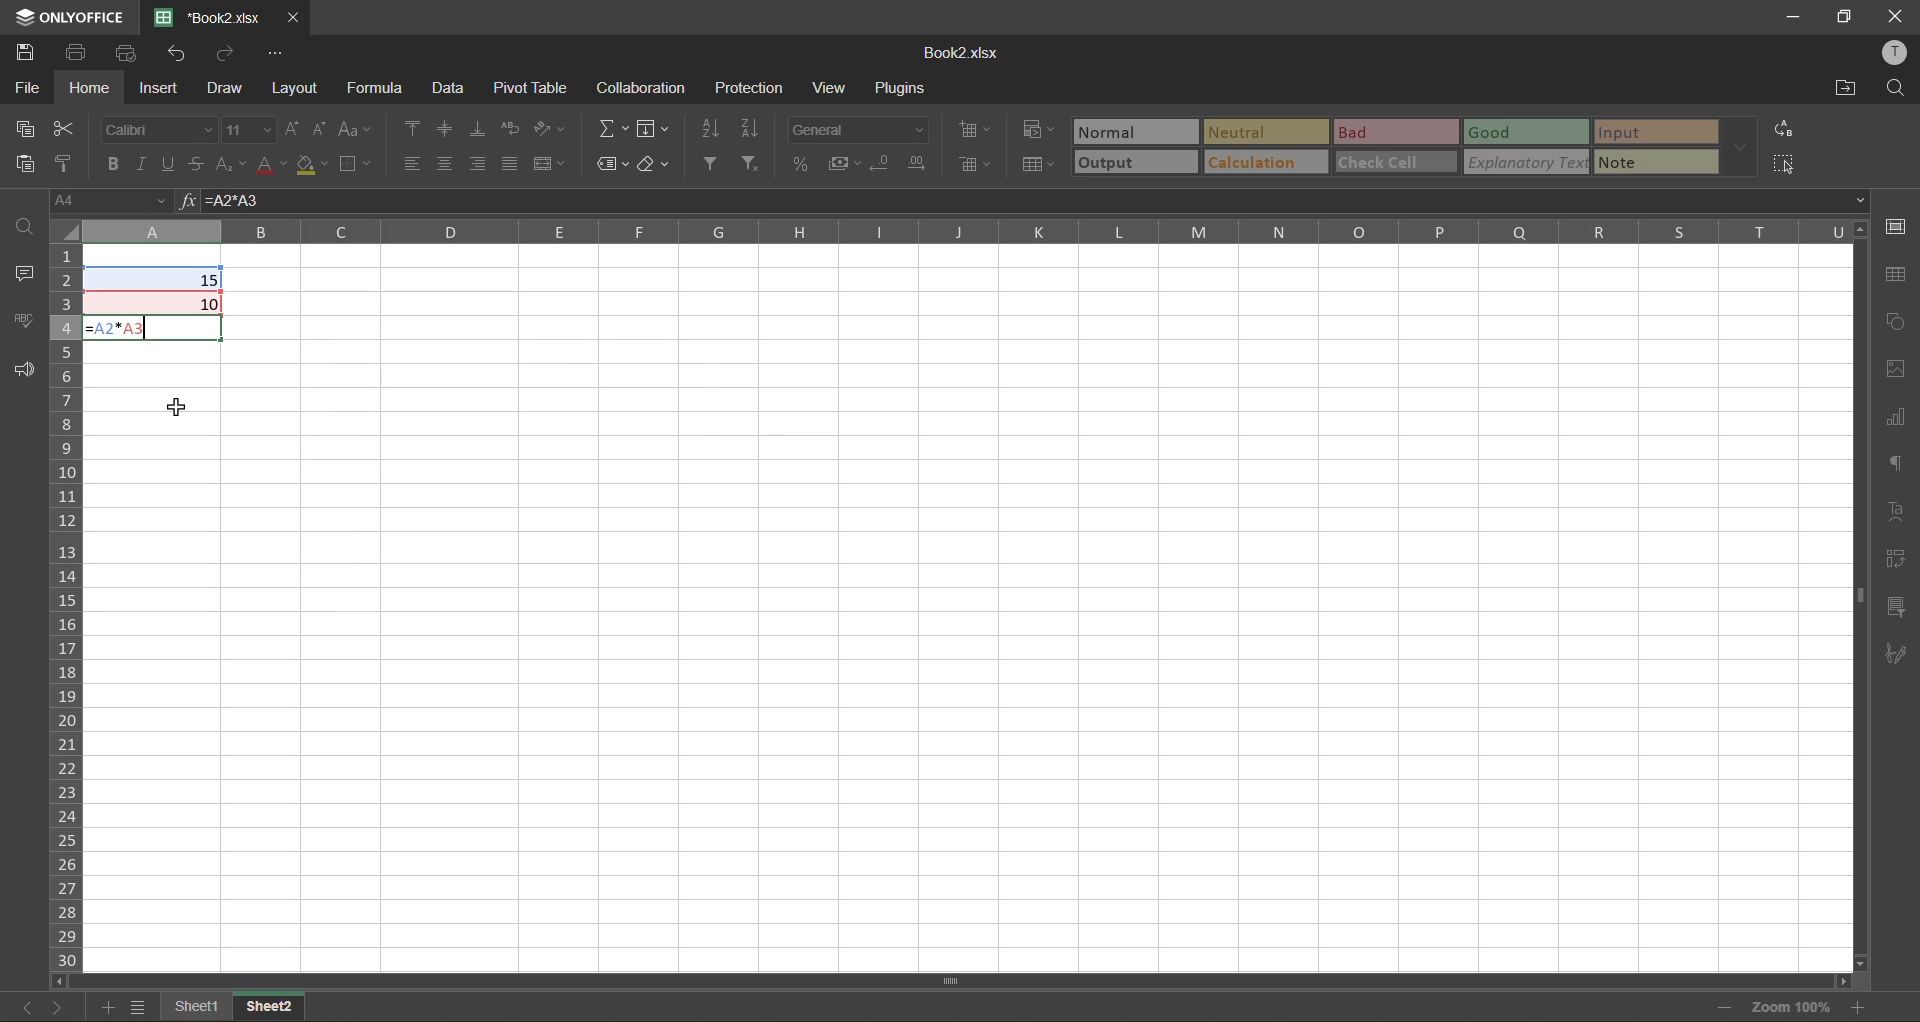 This screenshot has width=1920, height=1022. Describe the element at coordinates (556, 166) in the screenshot. I see `merge and center` at that location.